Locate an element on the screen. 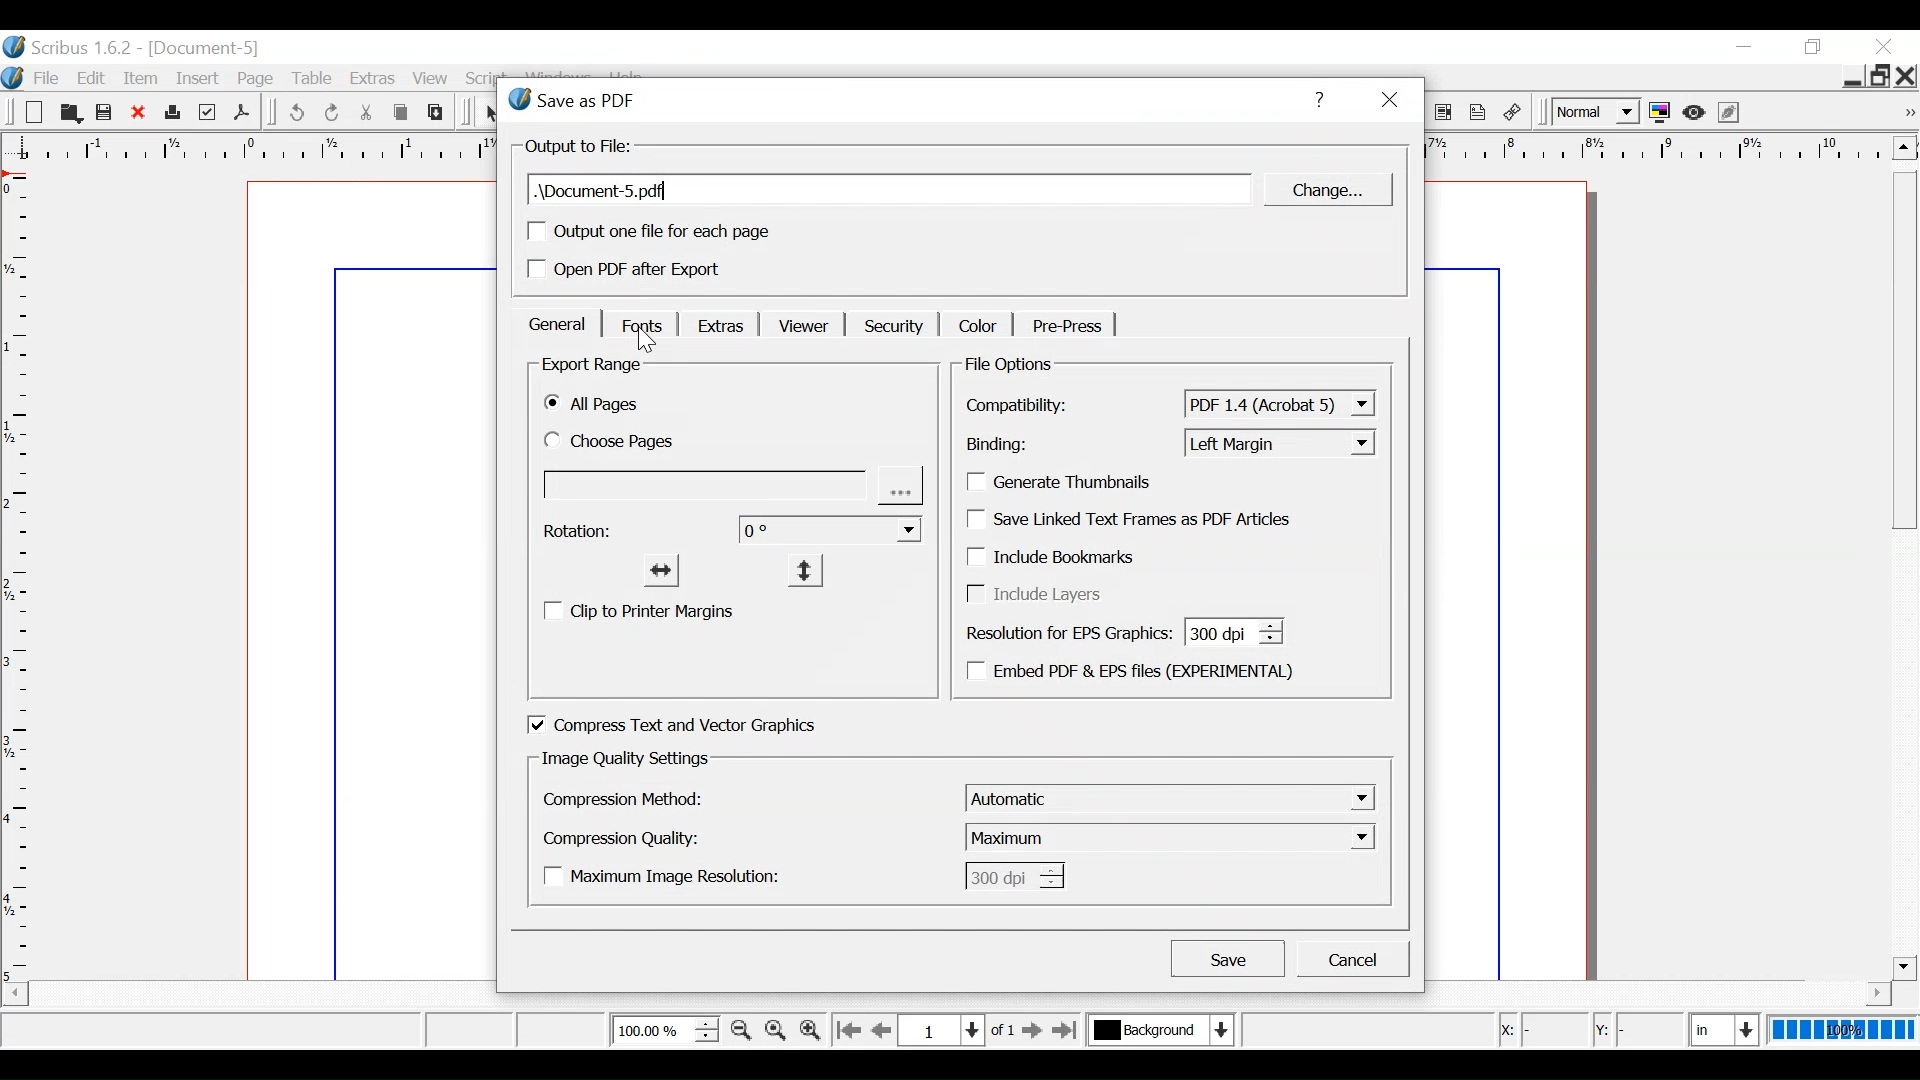 The width and height of the screenshot is (1920, 1080). Security is located at coordinates (891, 325).